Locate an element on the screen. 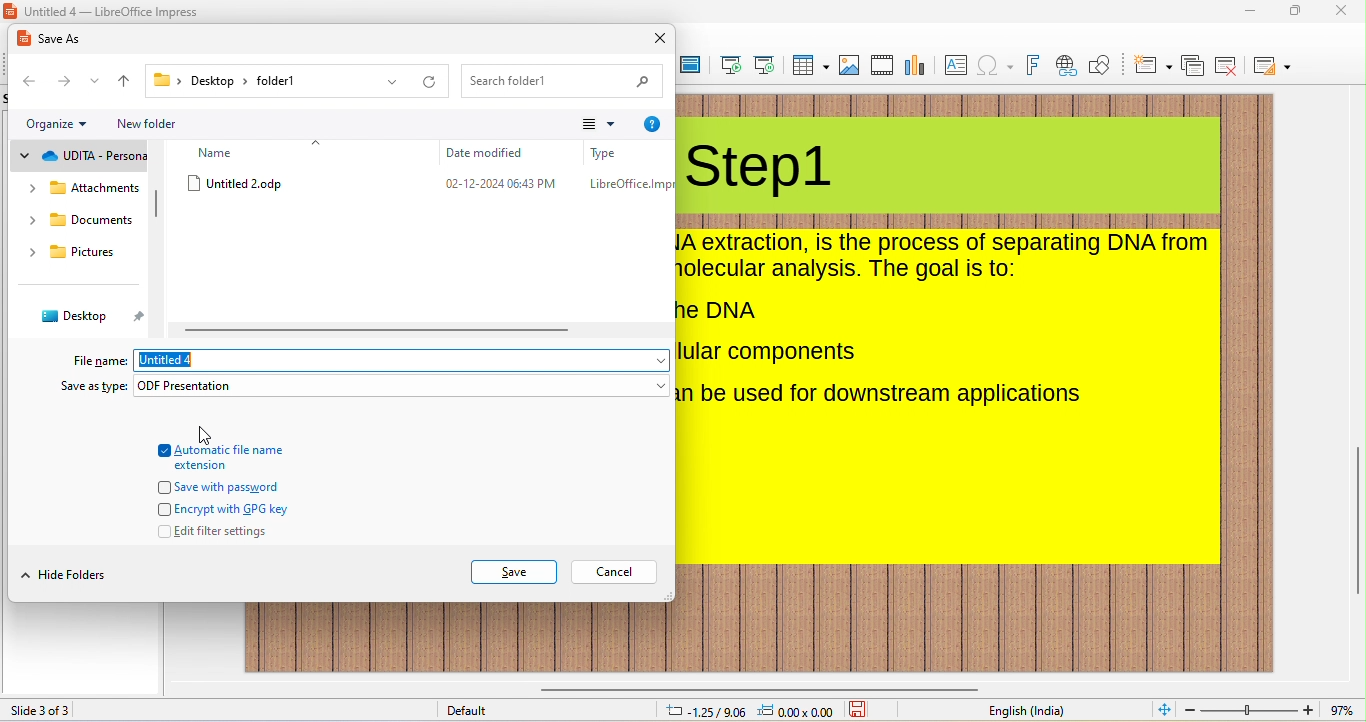 The height and width of the screenshot is (722, 1366). Checkbox is located at coordinates (163, 449).